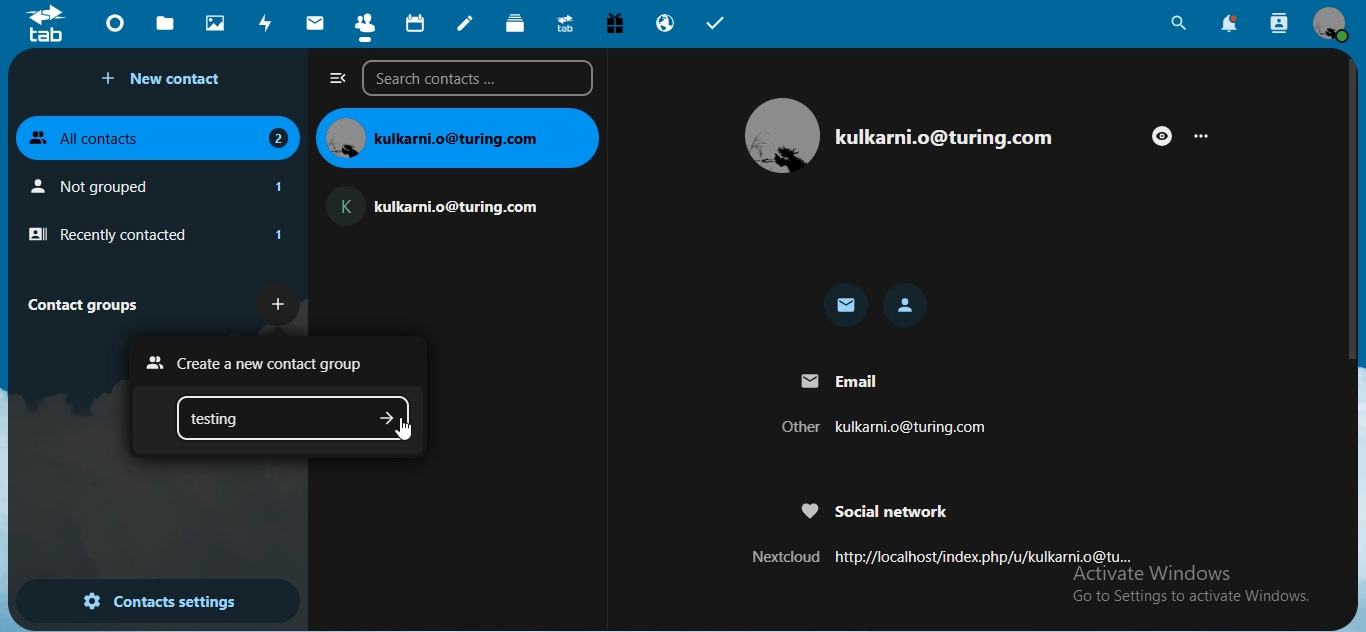  What do you see at coordinates (159, 135) in the screenshot?
I see `all contacts` at bounding box center [159, 135].